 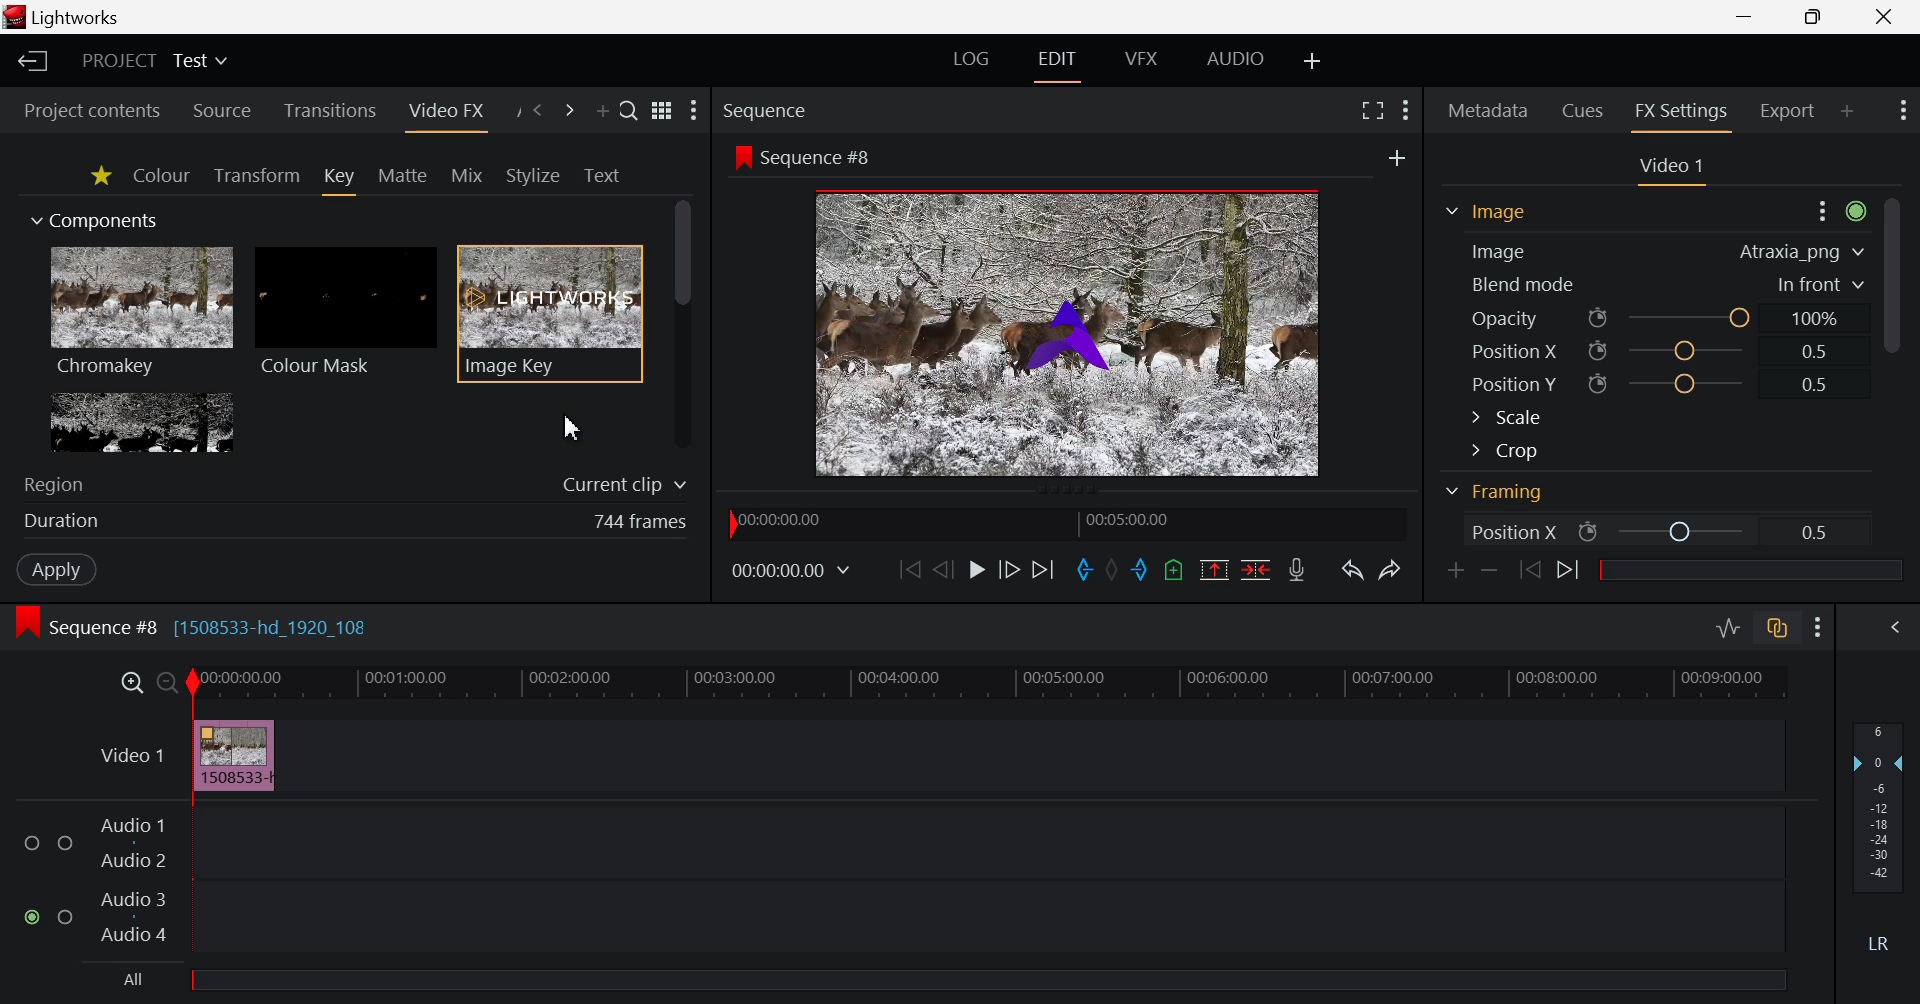 What do you see at coordinates (1818, 384) in the screenshot?
I see `0.5` at bounding box center [1818, 384].